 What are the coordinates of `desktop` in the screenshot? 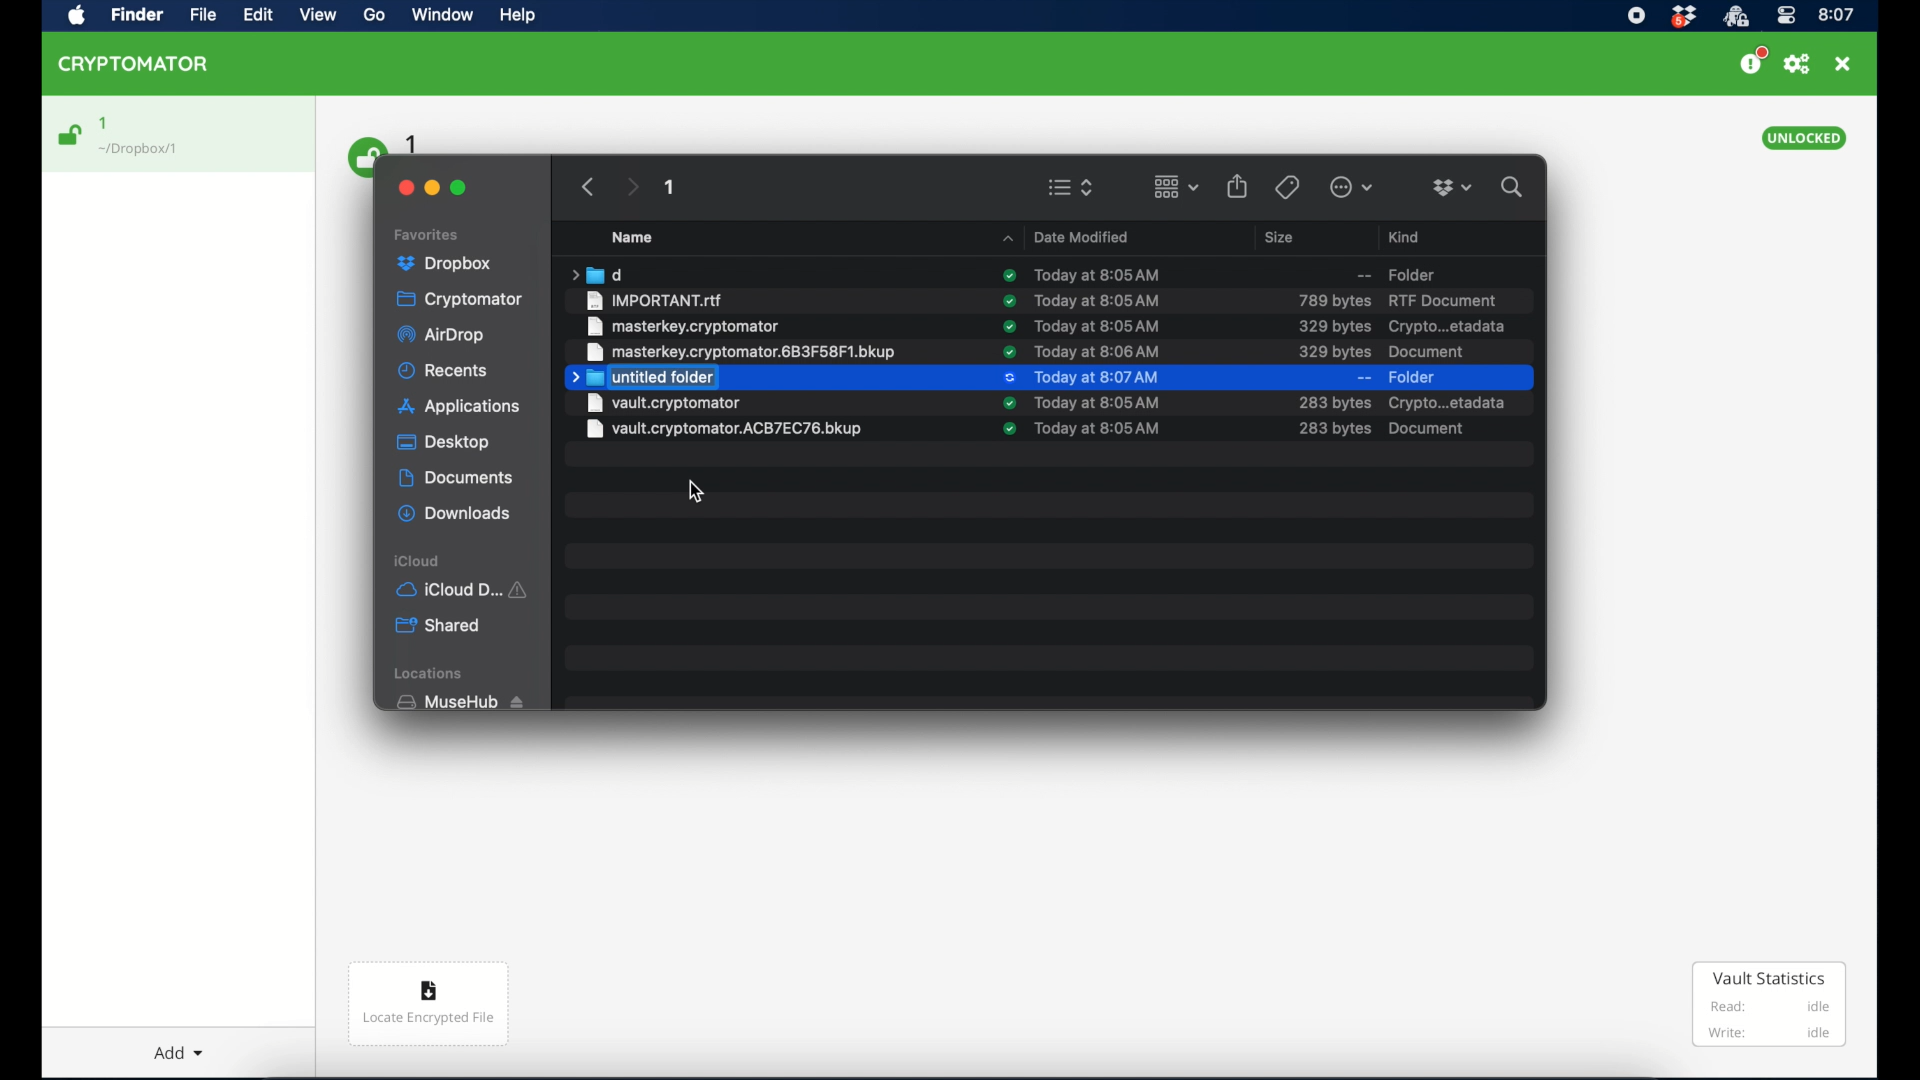 It's located at (443, 443).